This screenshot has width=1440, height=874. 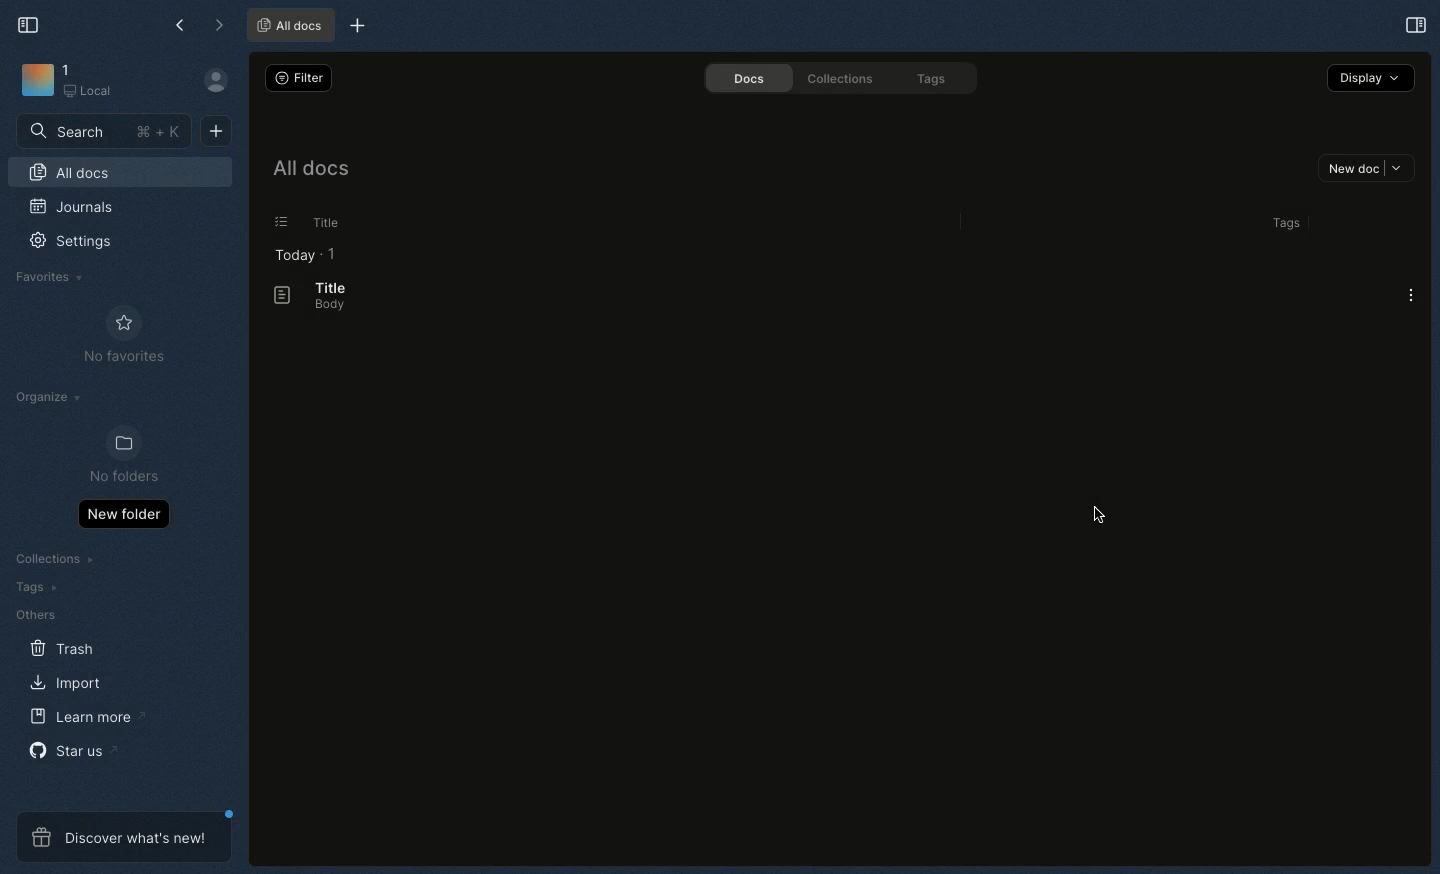 I want to click on Back, so click(x=182, y=25).